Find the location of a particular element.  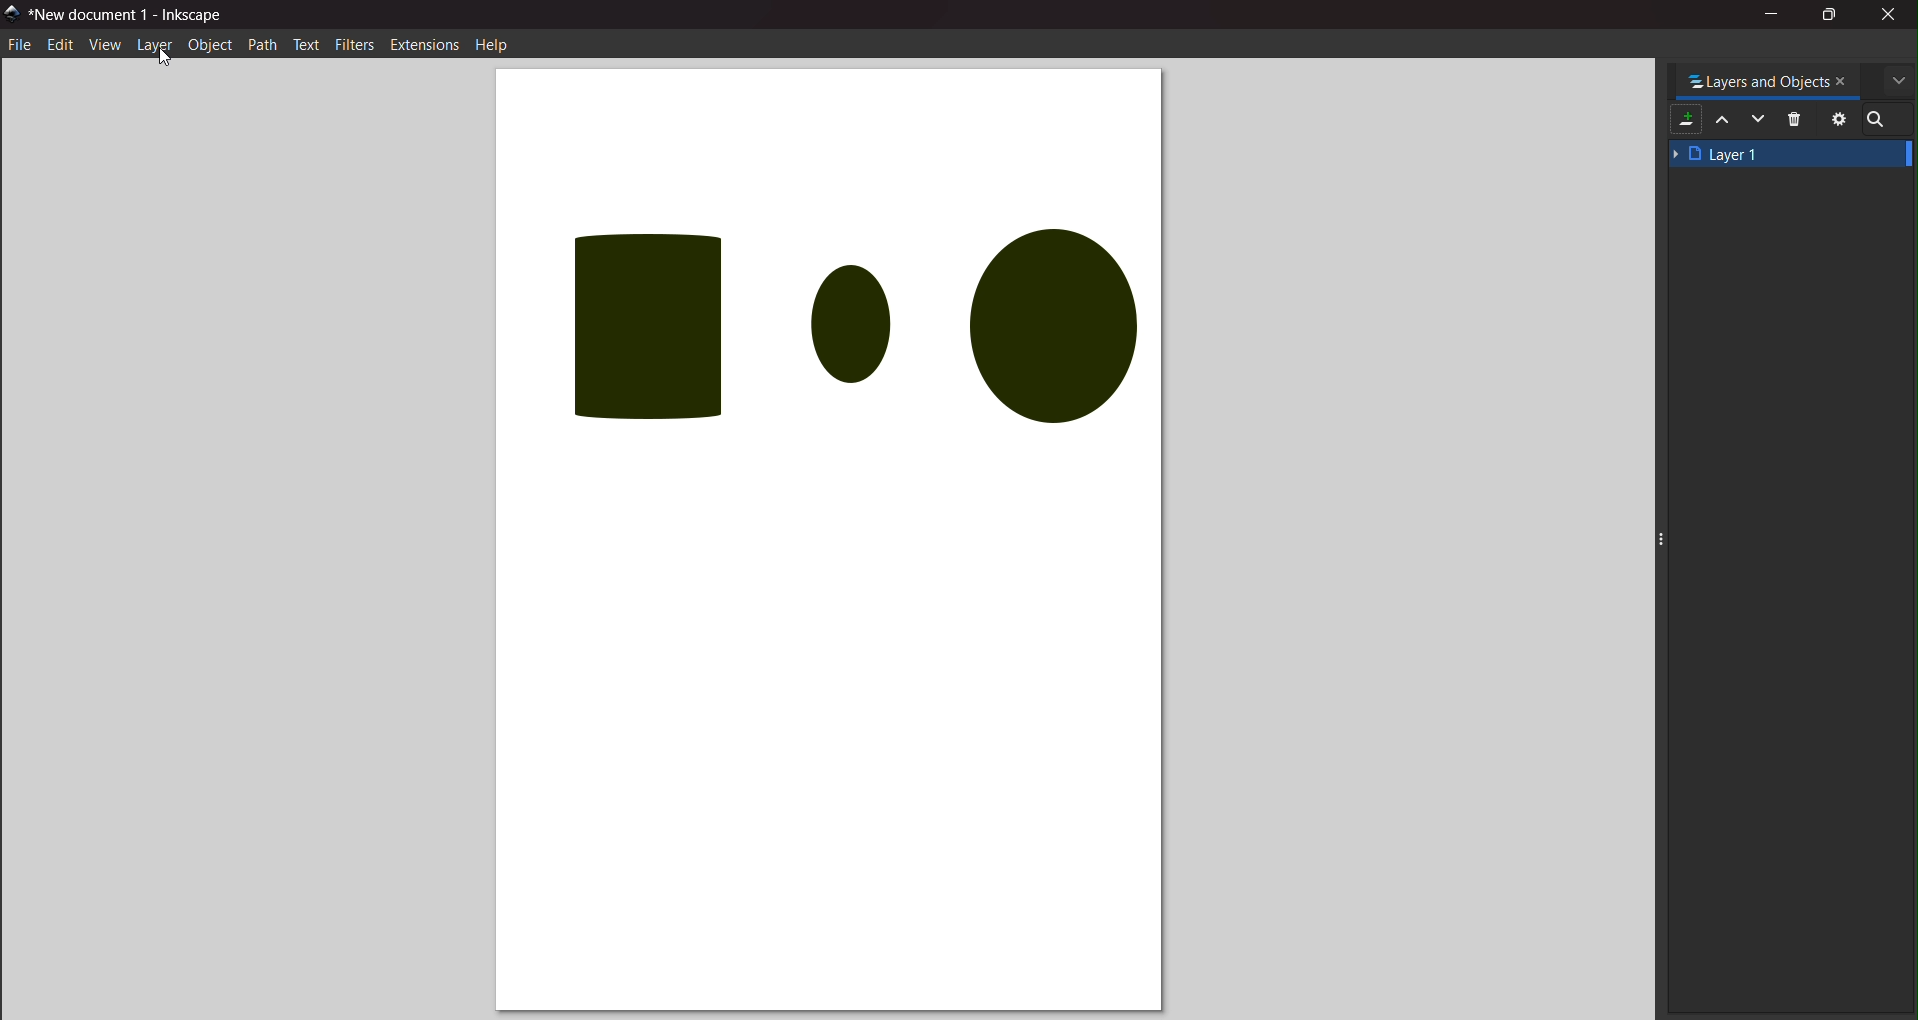

help is located at coordinates (491, 48).